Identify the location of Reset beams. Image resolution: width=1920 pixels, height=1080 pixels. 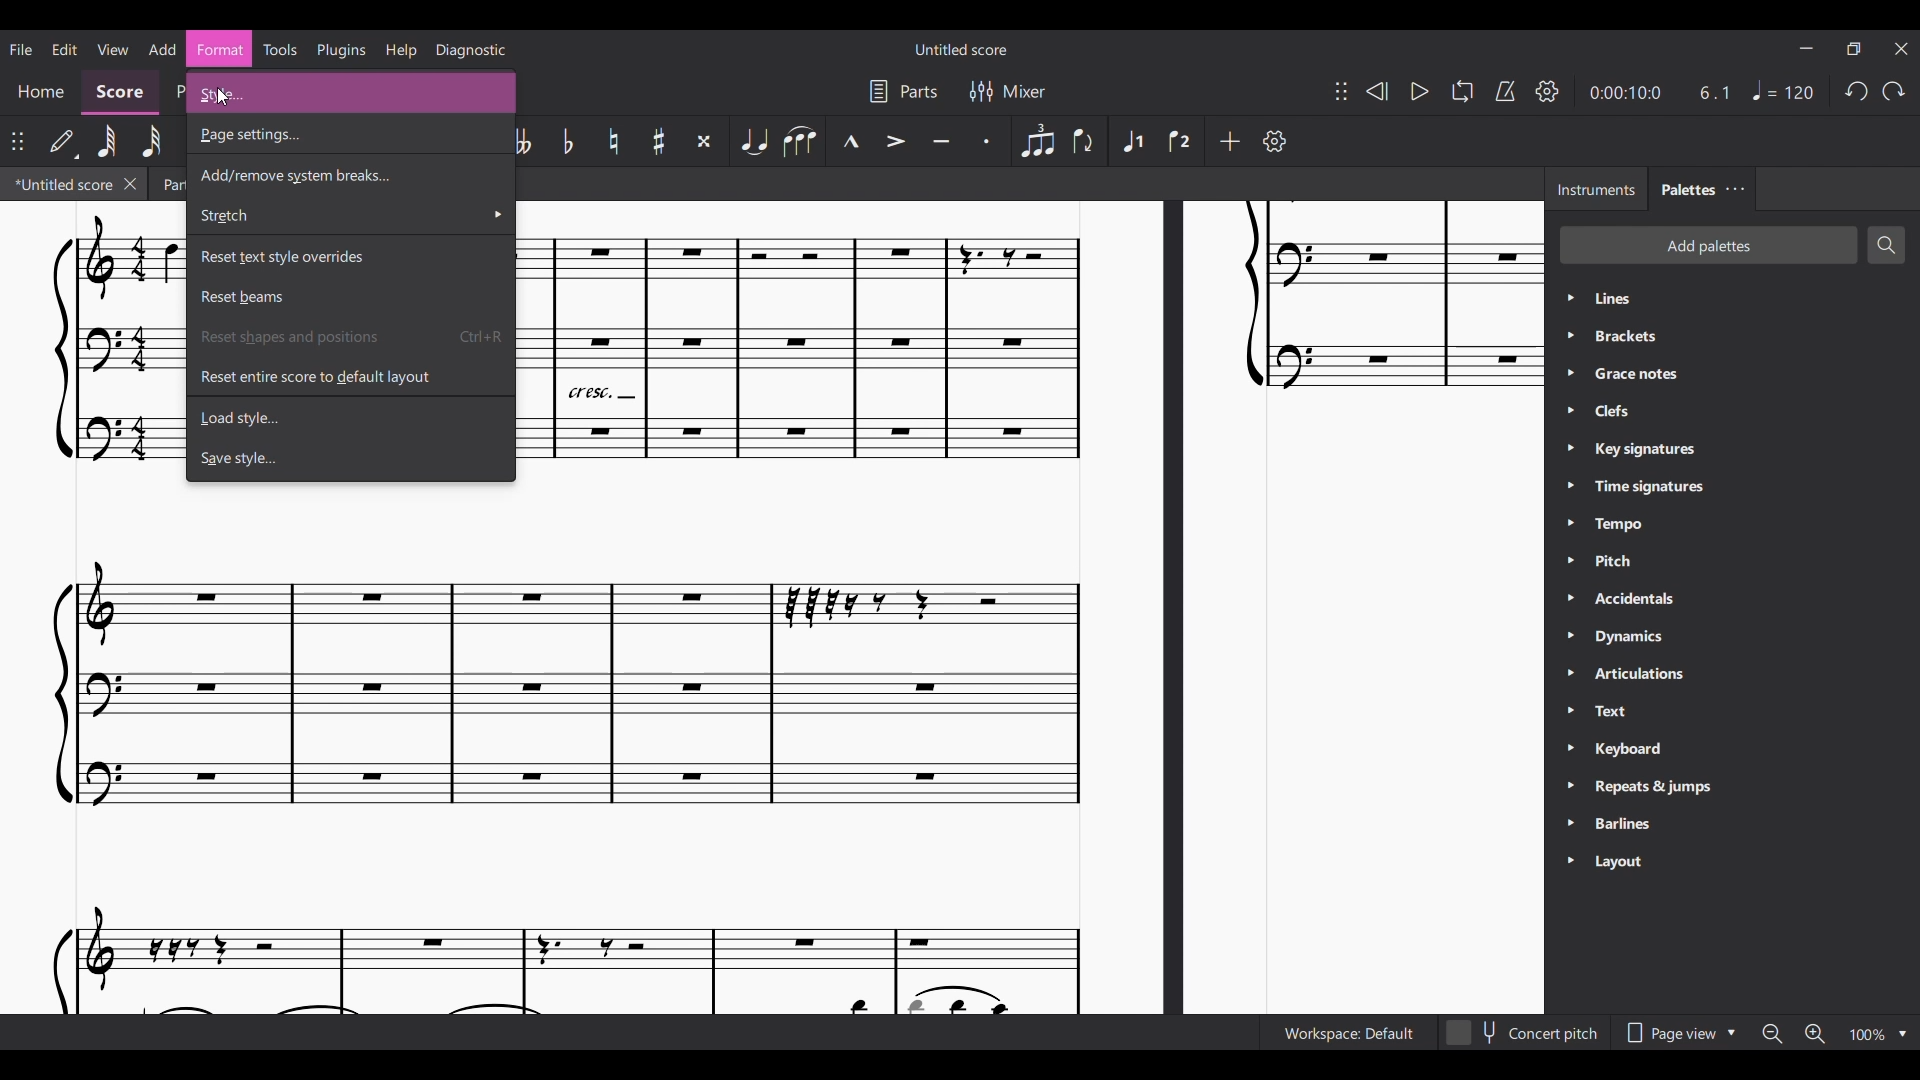
(349, 297).